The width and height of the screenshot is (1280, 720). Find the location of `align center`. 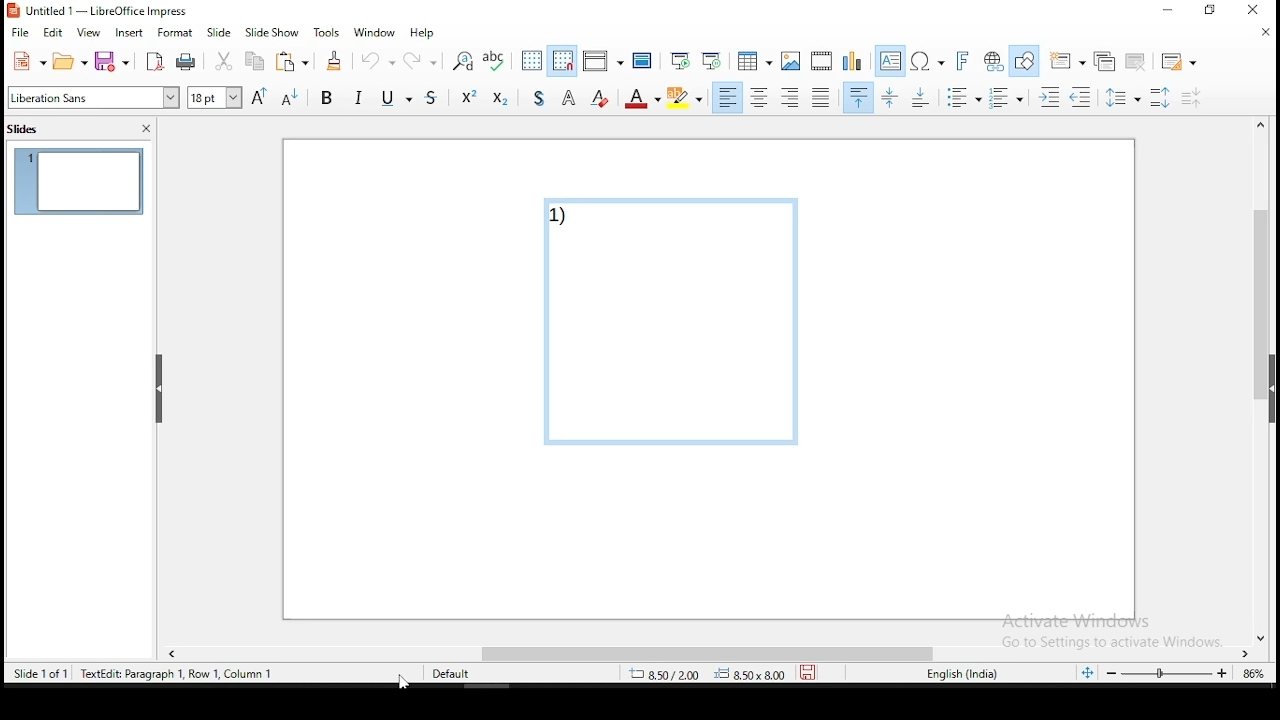

align center is located at coordinates (760, 98).